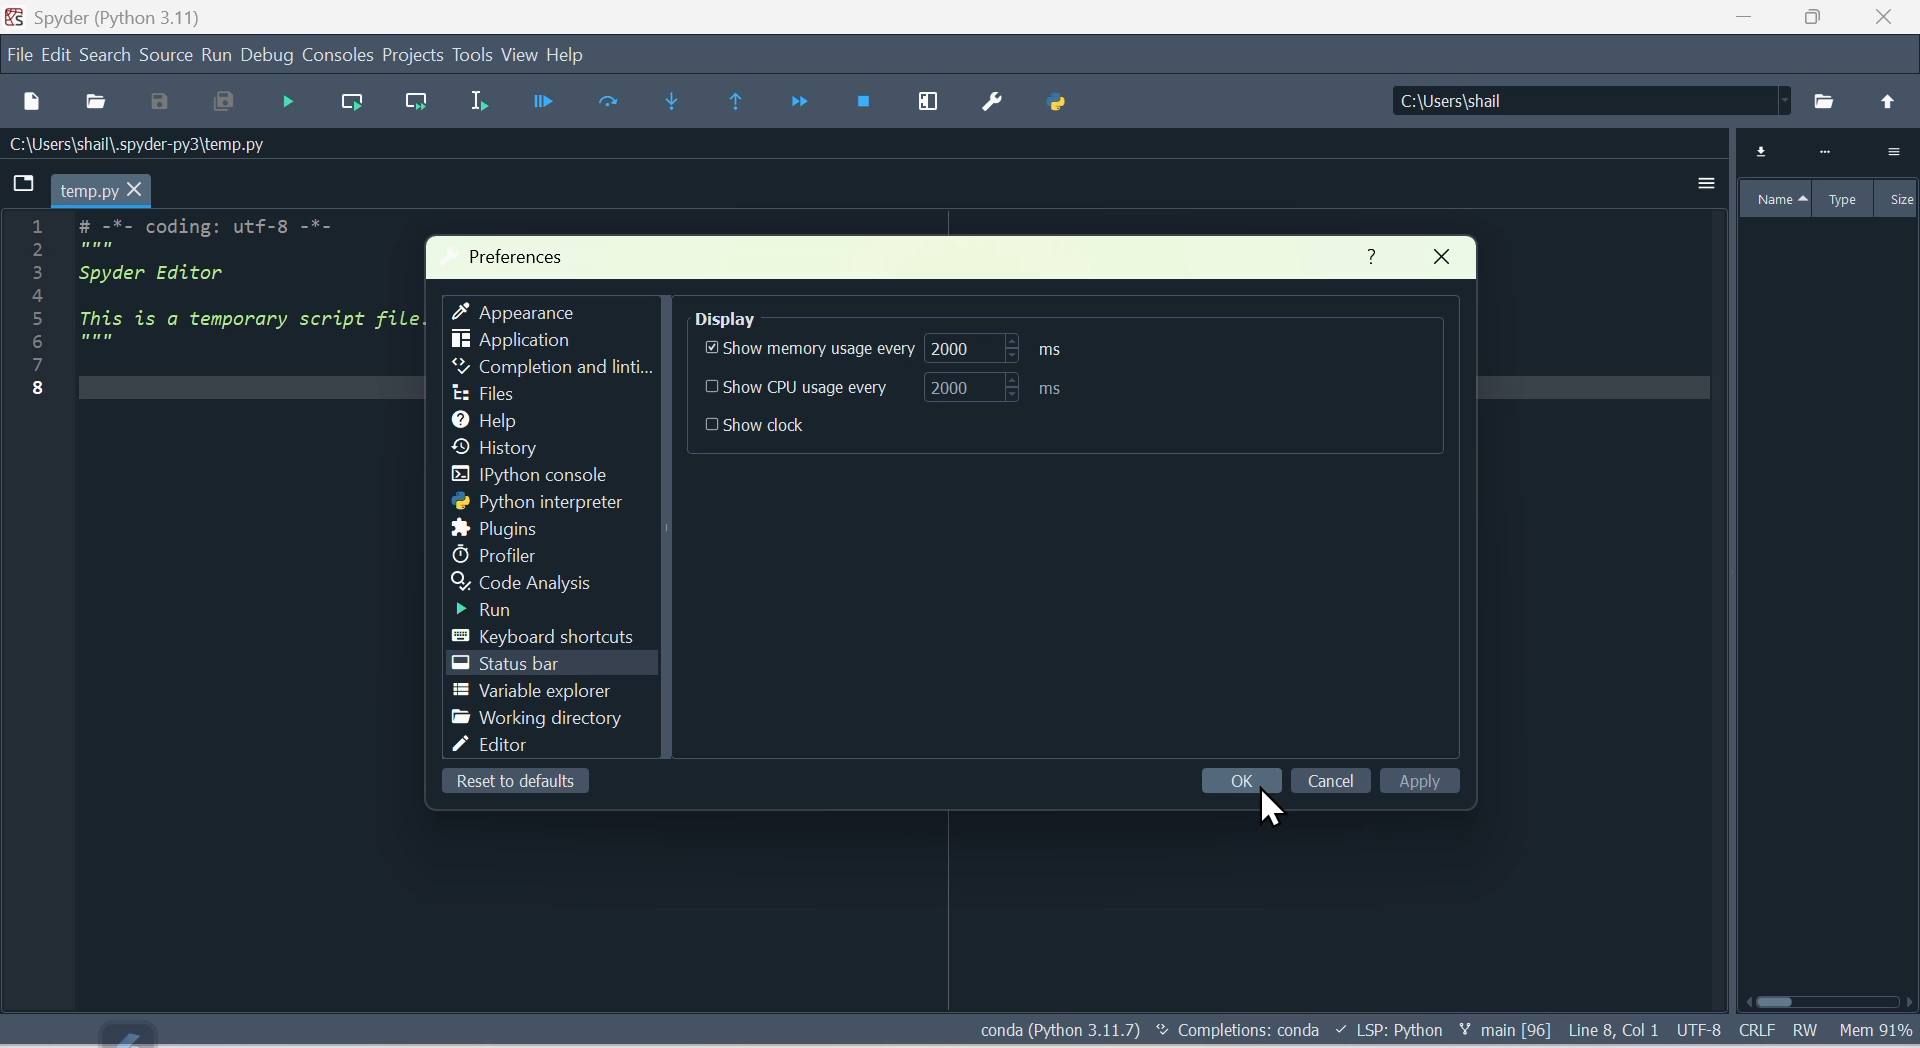 The height and width of the screenshot is (1048, 1920). Describe the element at coordinates (286, 101) in the screenshot. I see `Debug file` at that location.